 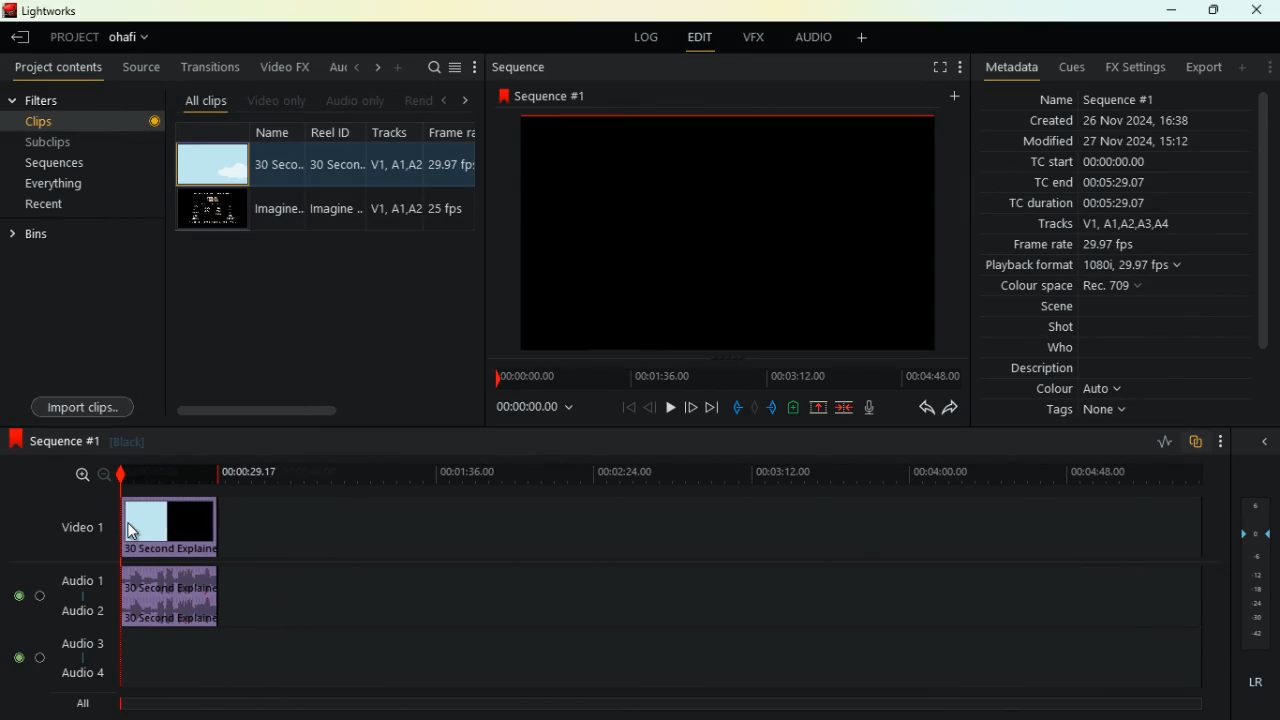 I want to click on tracks, so click(x=1098, y=226).